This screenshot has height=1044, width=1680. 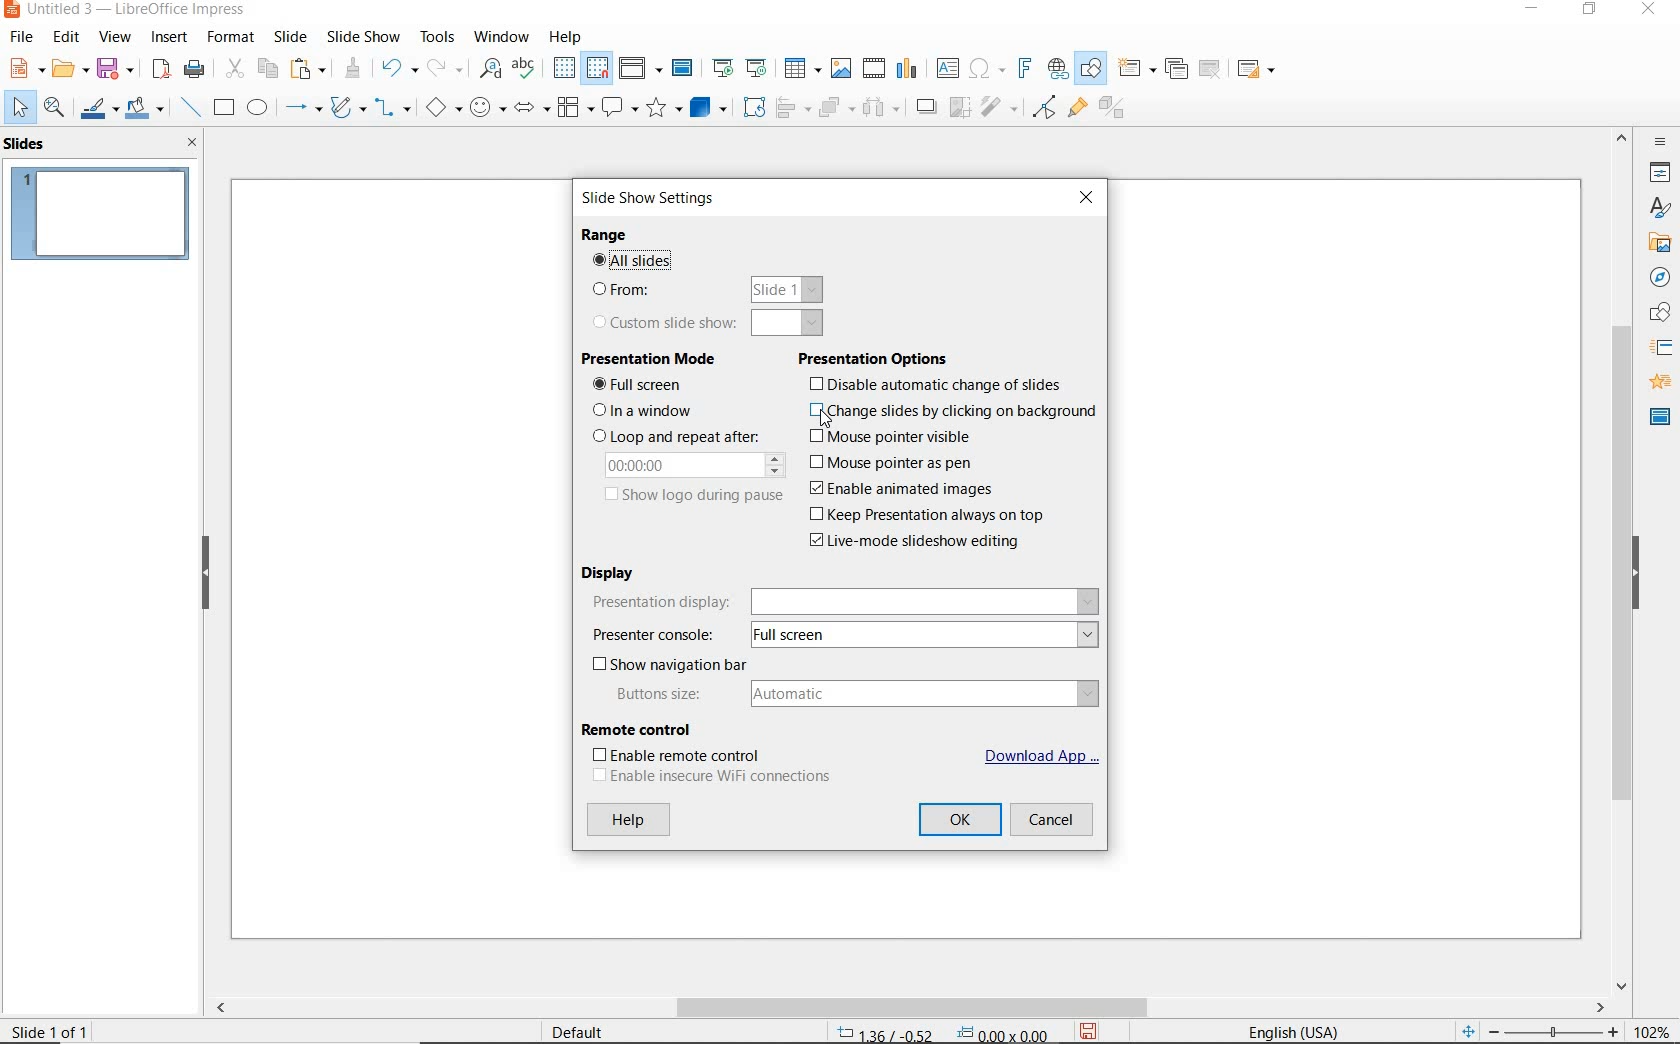 I want to click on SLIDE TRANSITION, so click(x=1657, y=349).